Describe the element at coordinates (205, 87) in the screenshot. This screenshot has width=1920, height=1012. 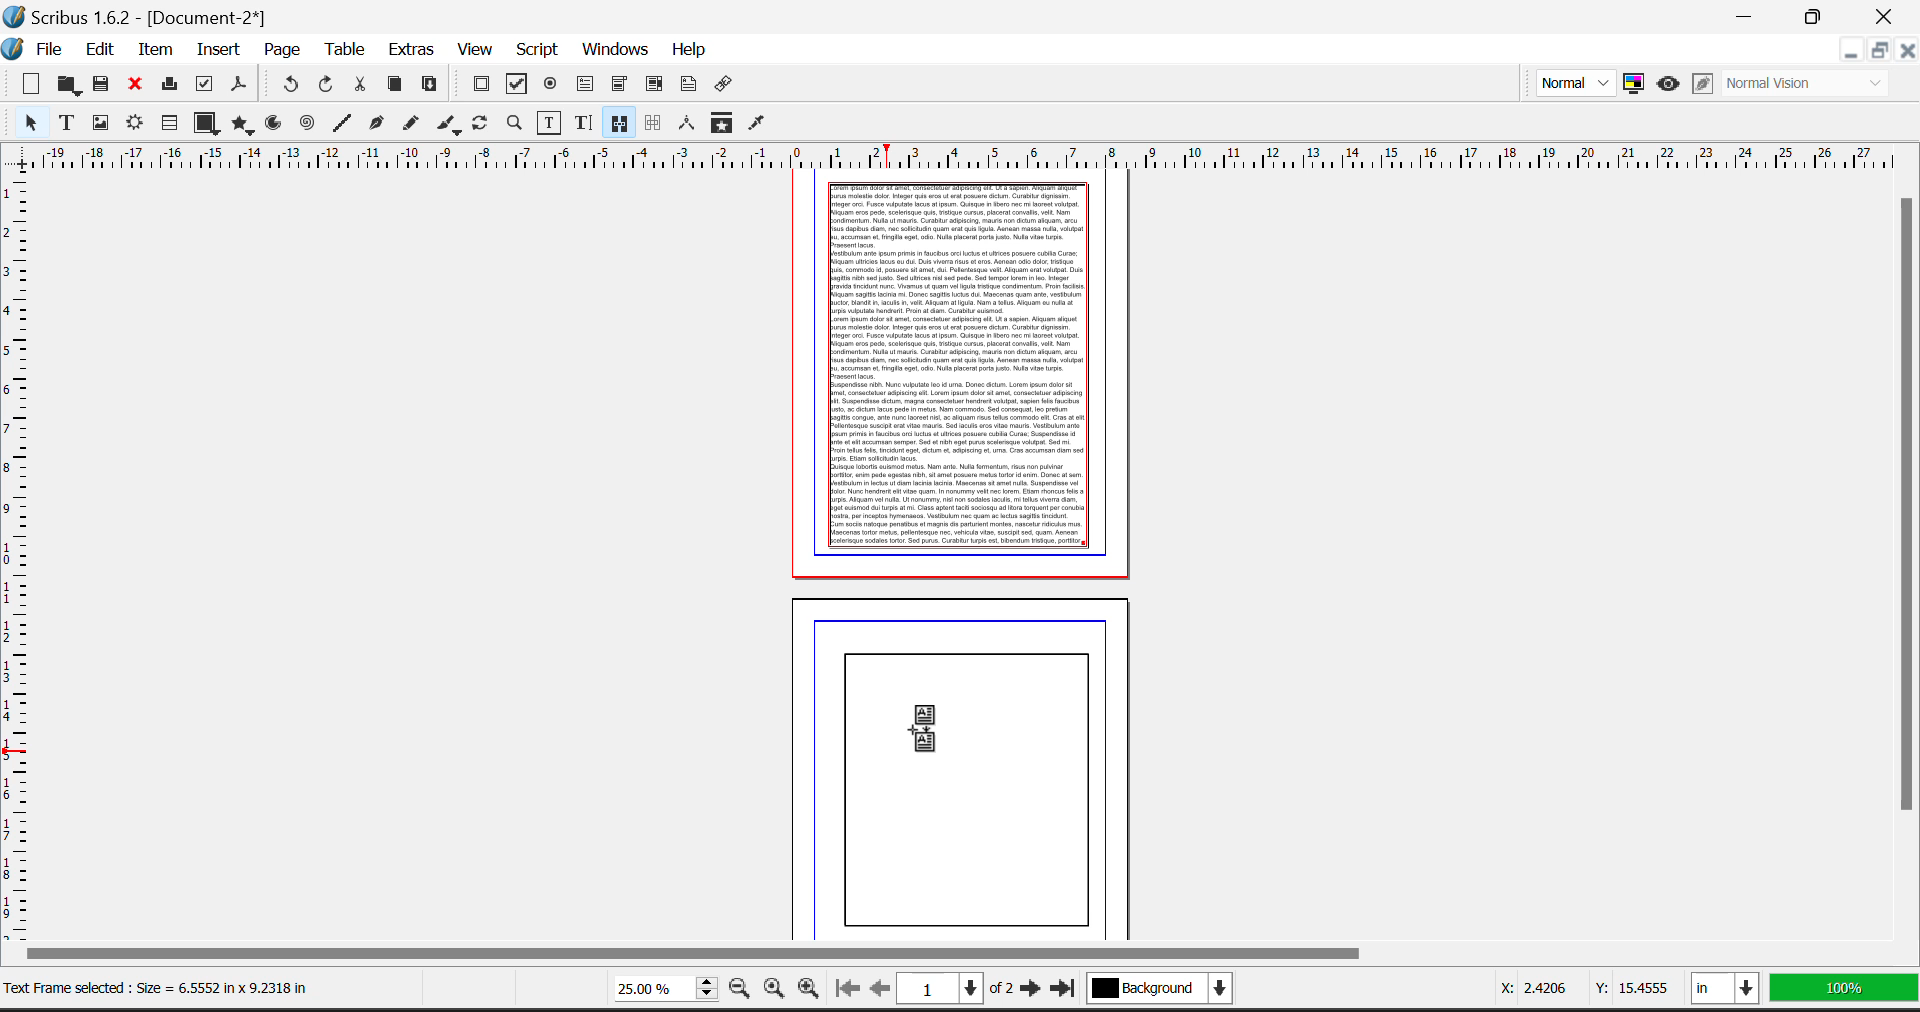
I see `Preflight Verifier` at that location.